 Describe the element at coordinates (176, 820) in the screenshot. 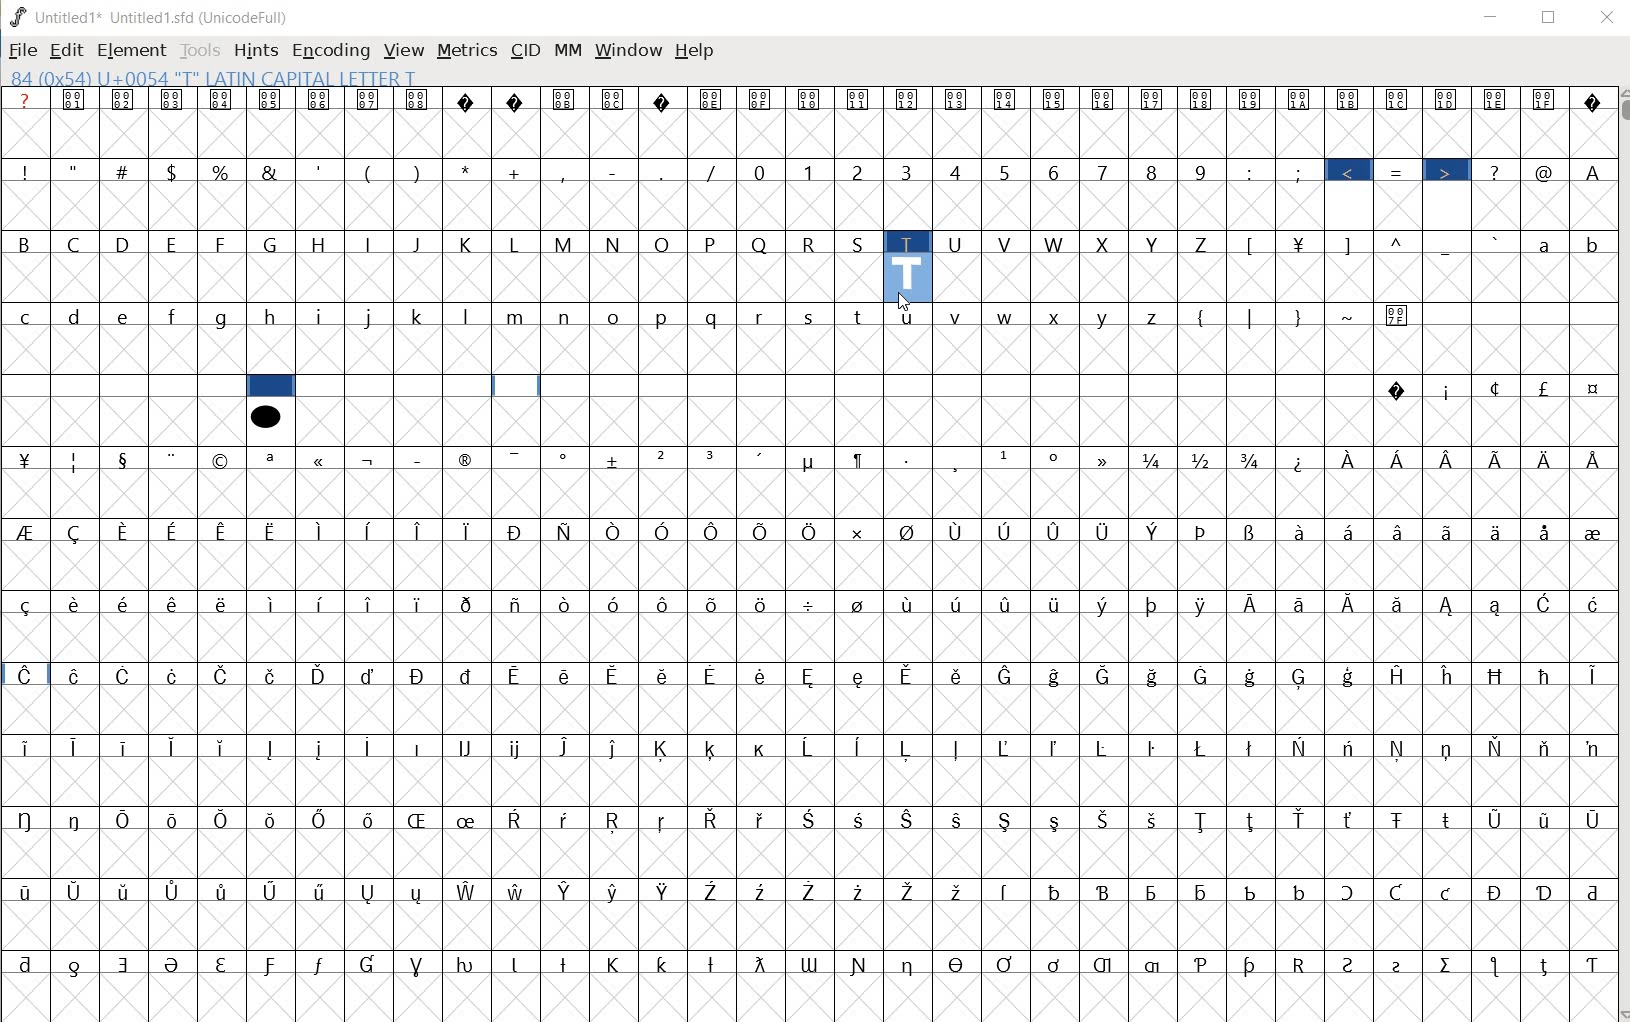

I see `Symbol` at that location.